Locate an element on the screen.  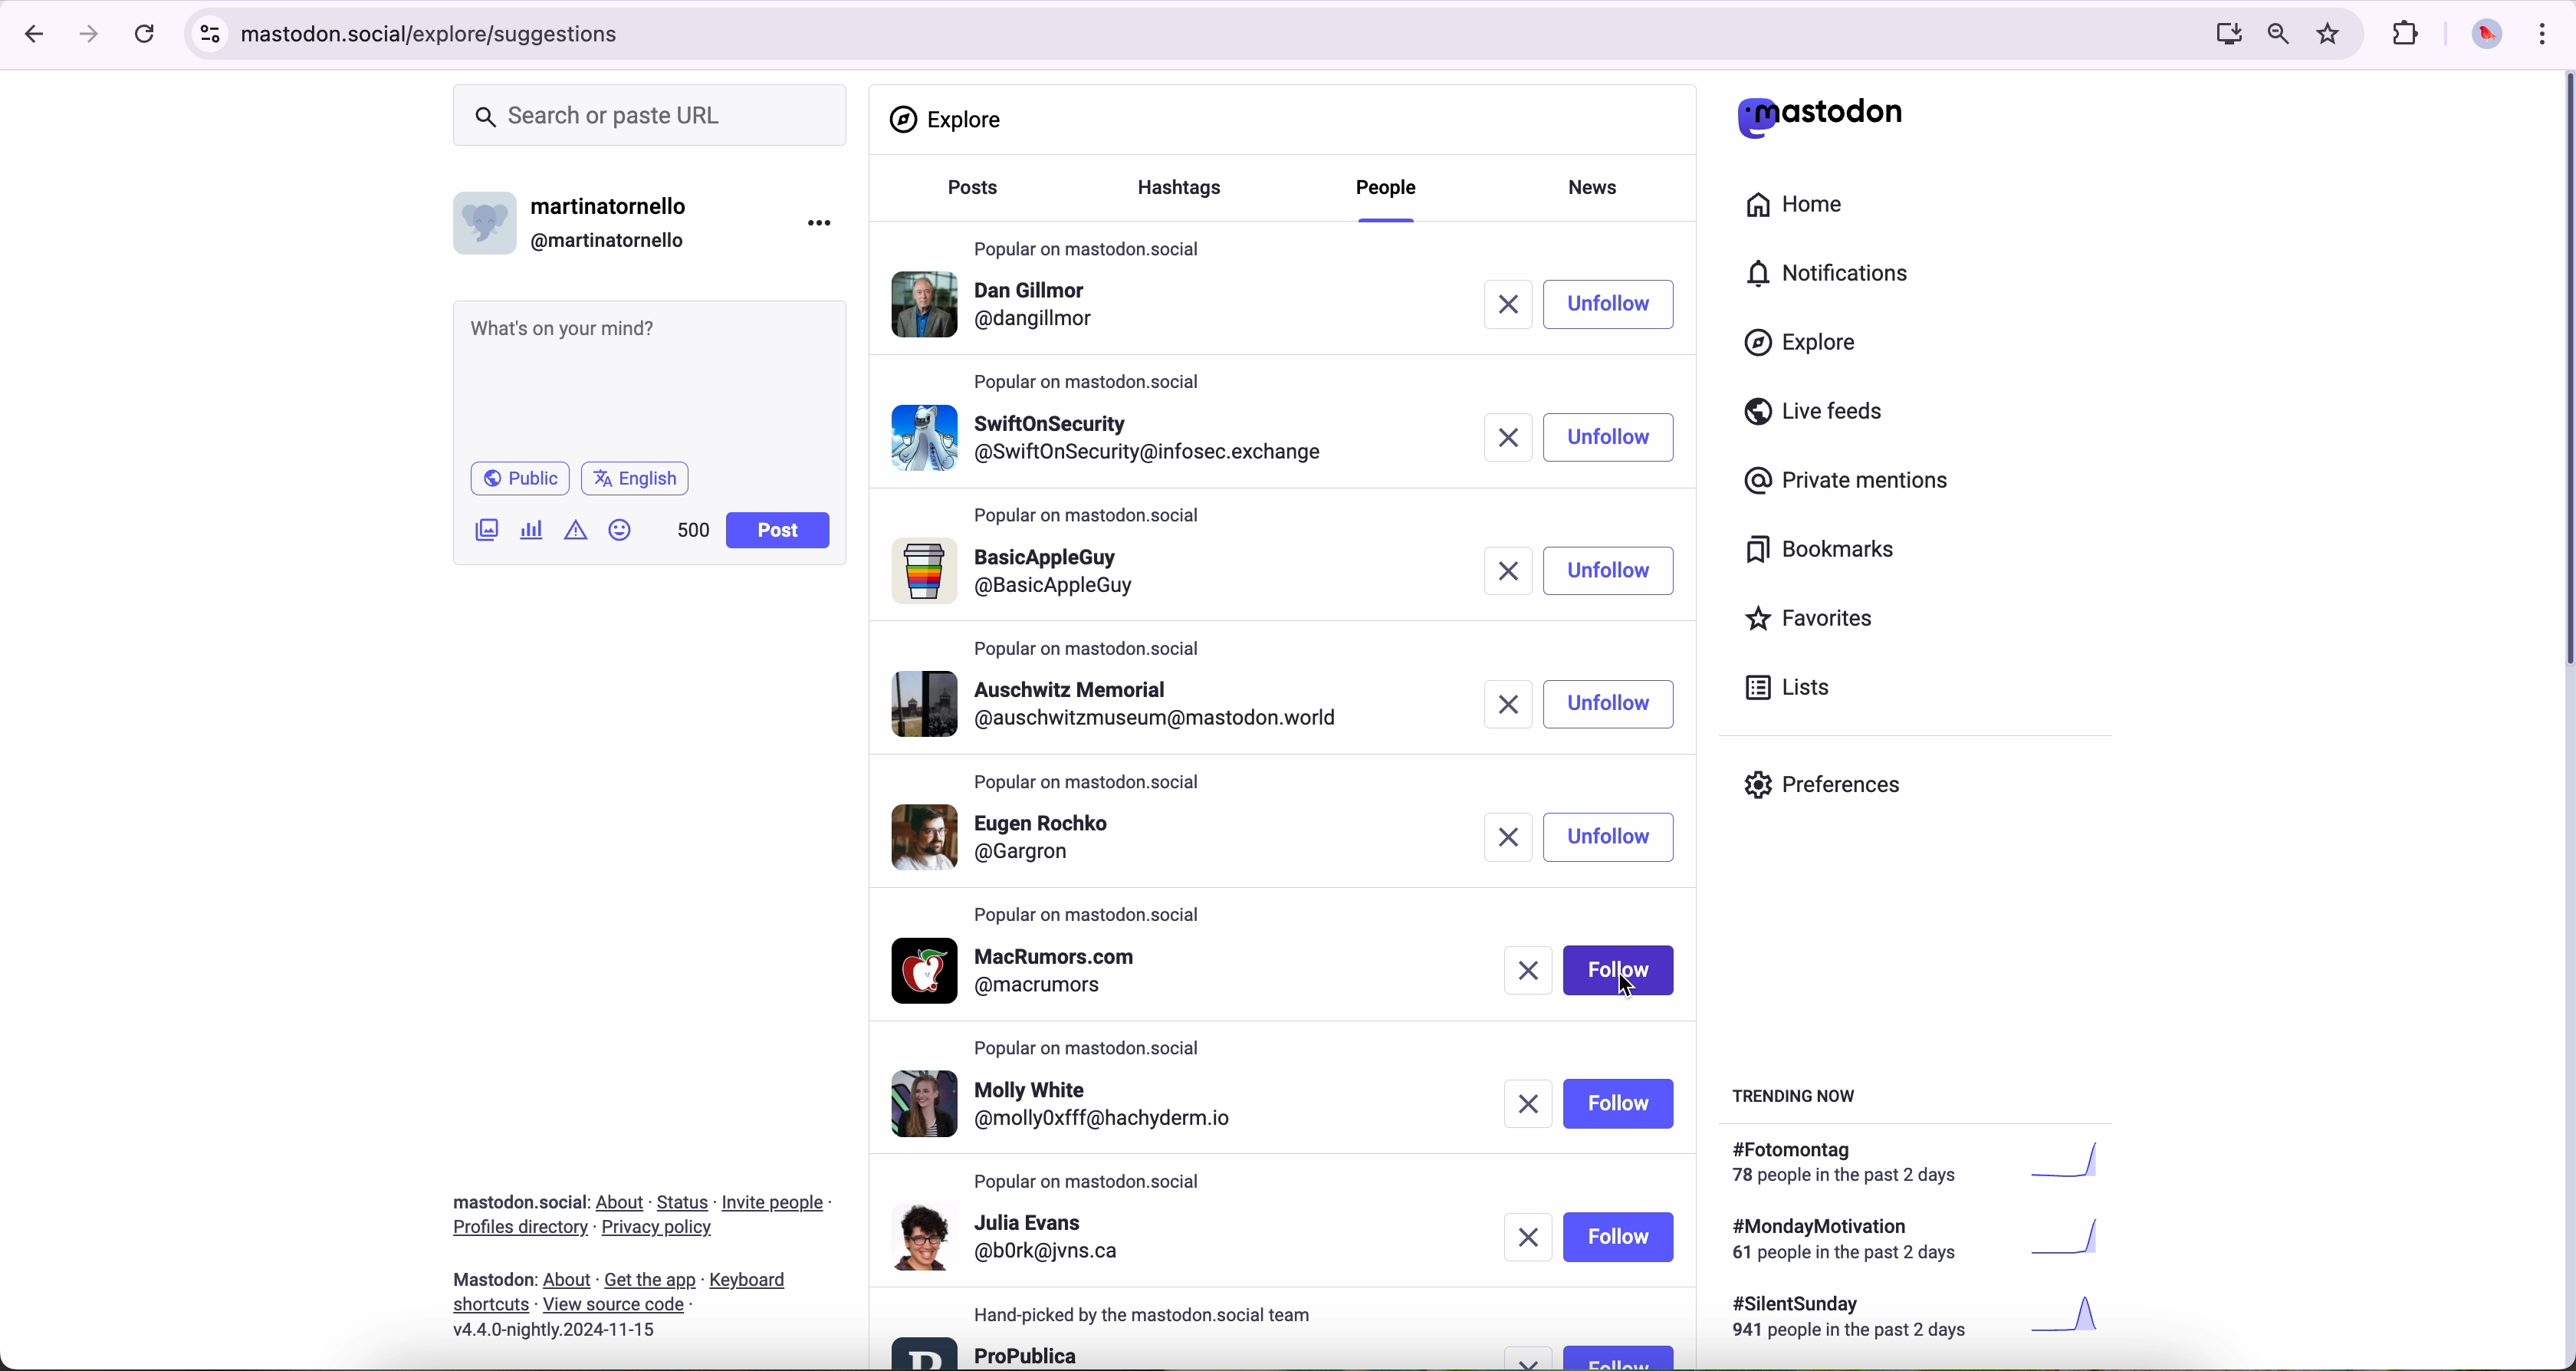
live feeds is located at coordinates (1821, 416).